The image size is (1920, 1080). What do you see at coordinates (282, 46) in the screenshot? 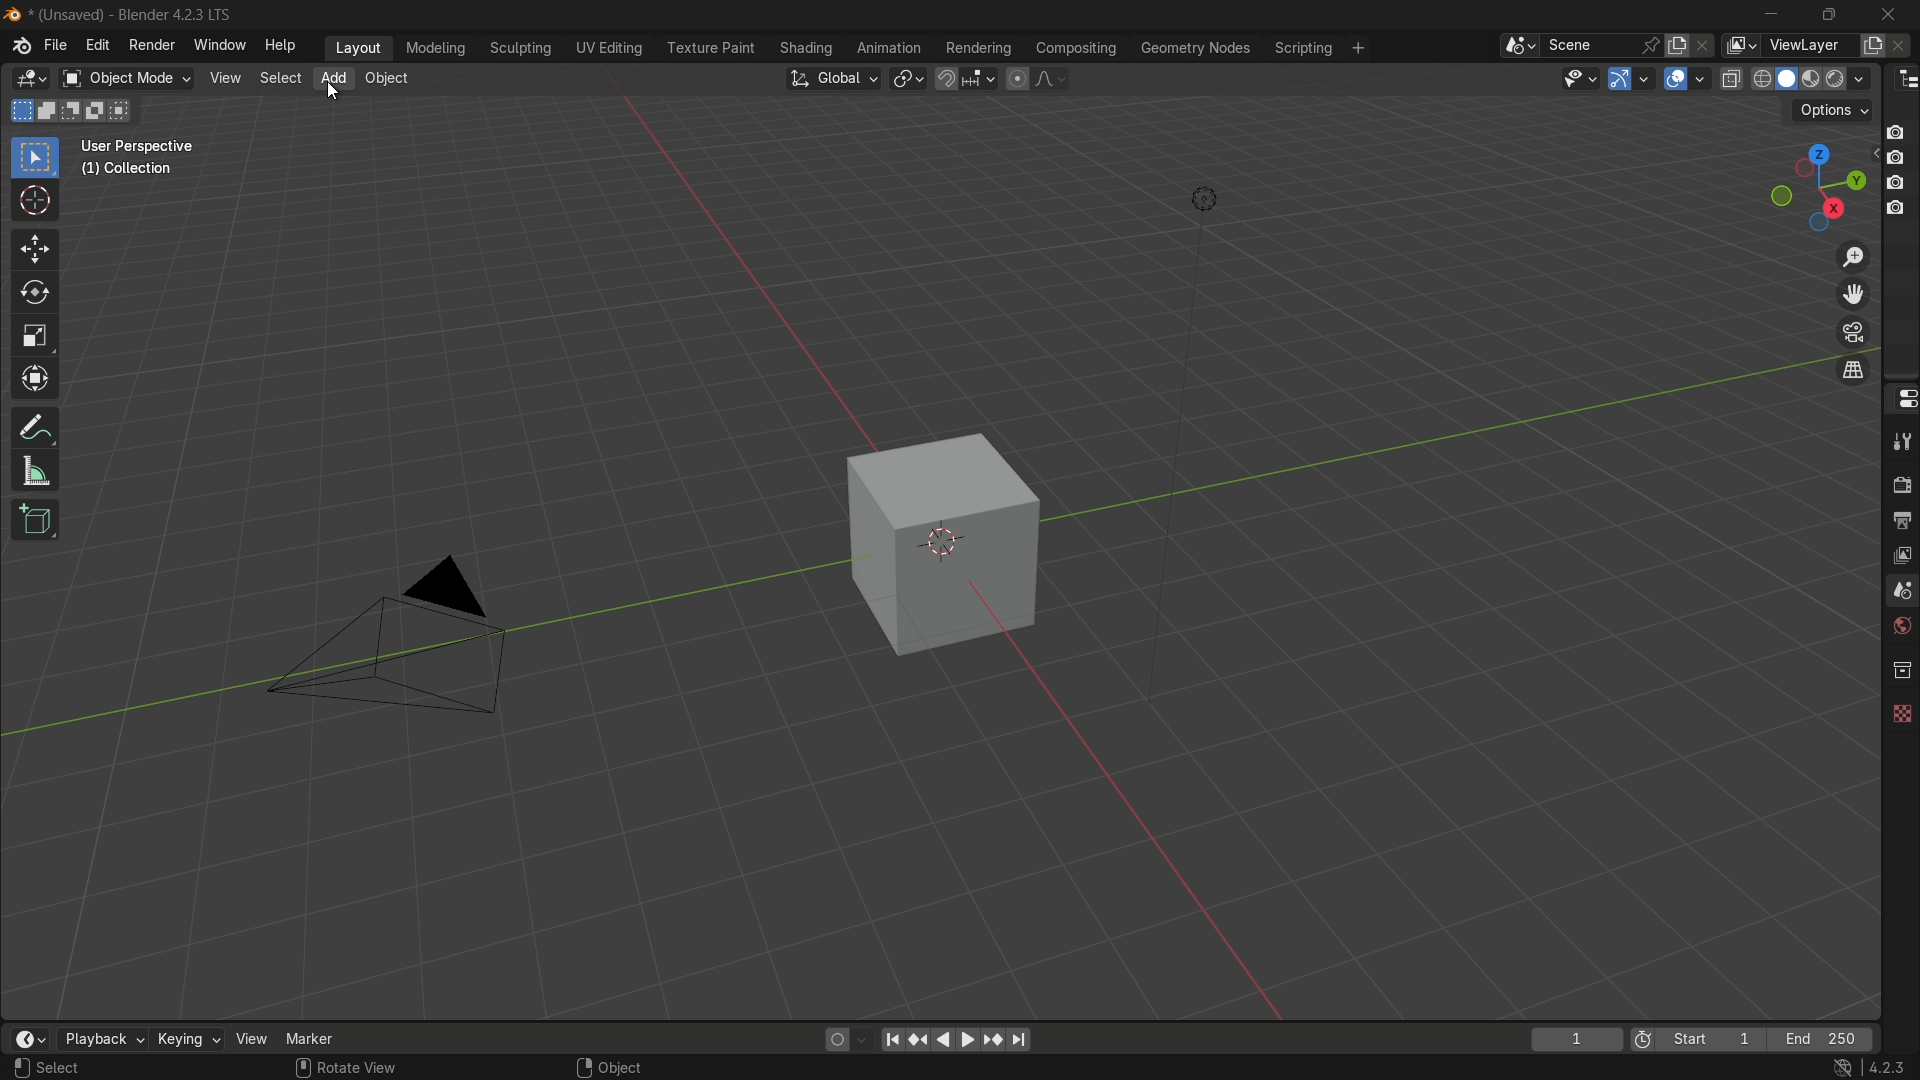
I see `help menu` at bounding box center [282, 46].